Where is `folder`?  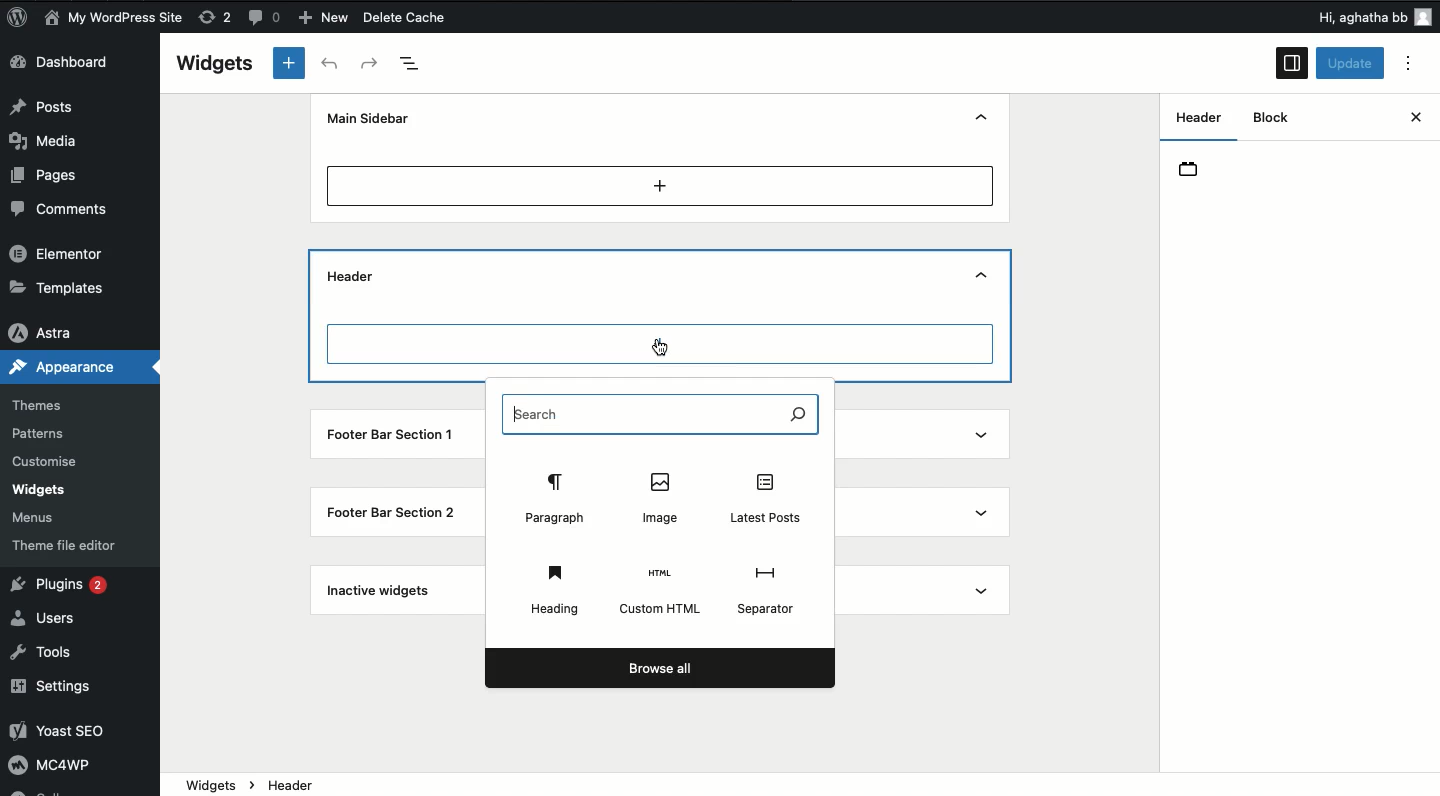 folder is located at coordinates (1197, 174).